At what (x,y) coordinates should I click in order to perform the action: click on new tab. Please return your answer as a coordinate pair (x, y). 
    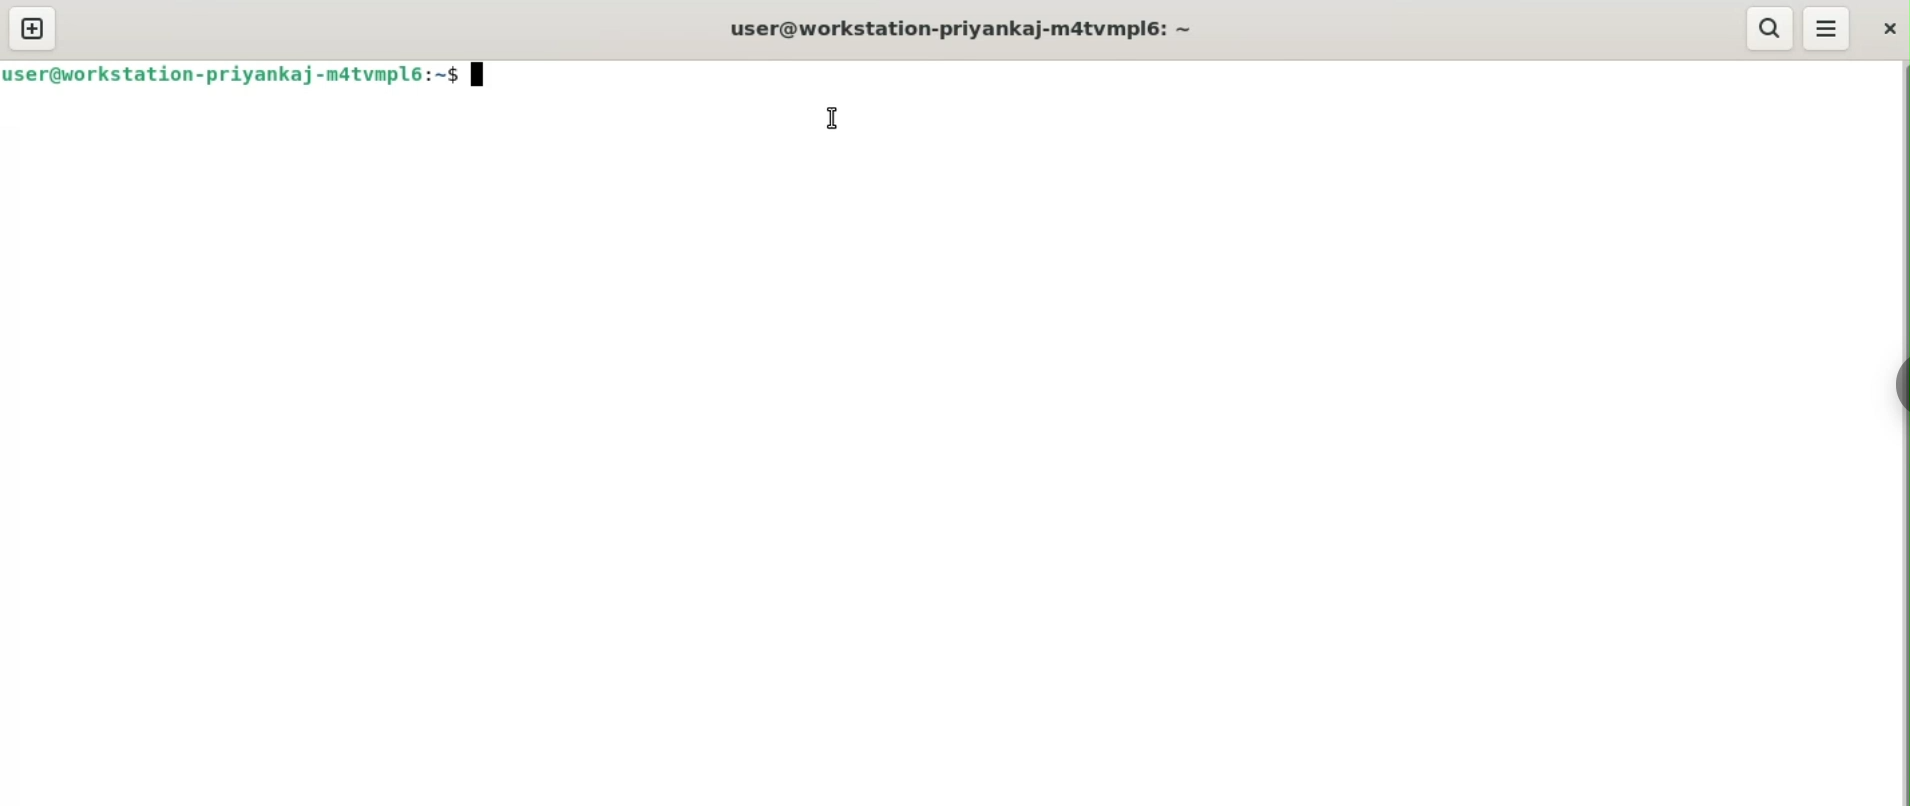
    Looking at the image, I should click on (32, 28).